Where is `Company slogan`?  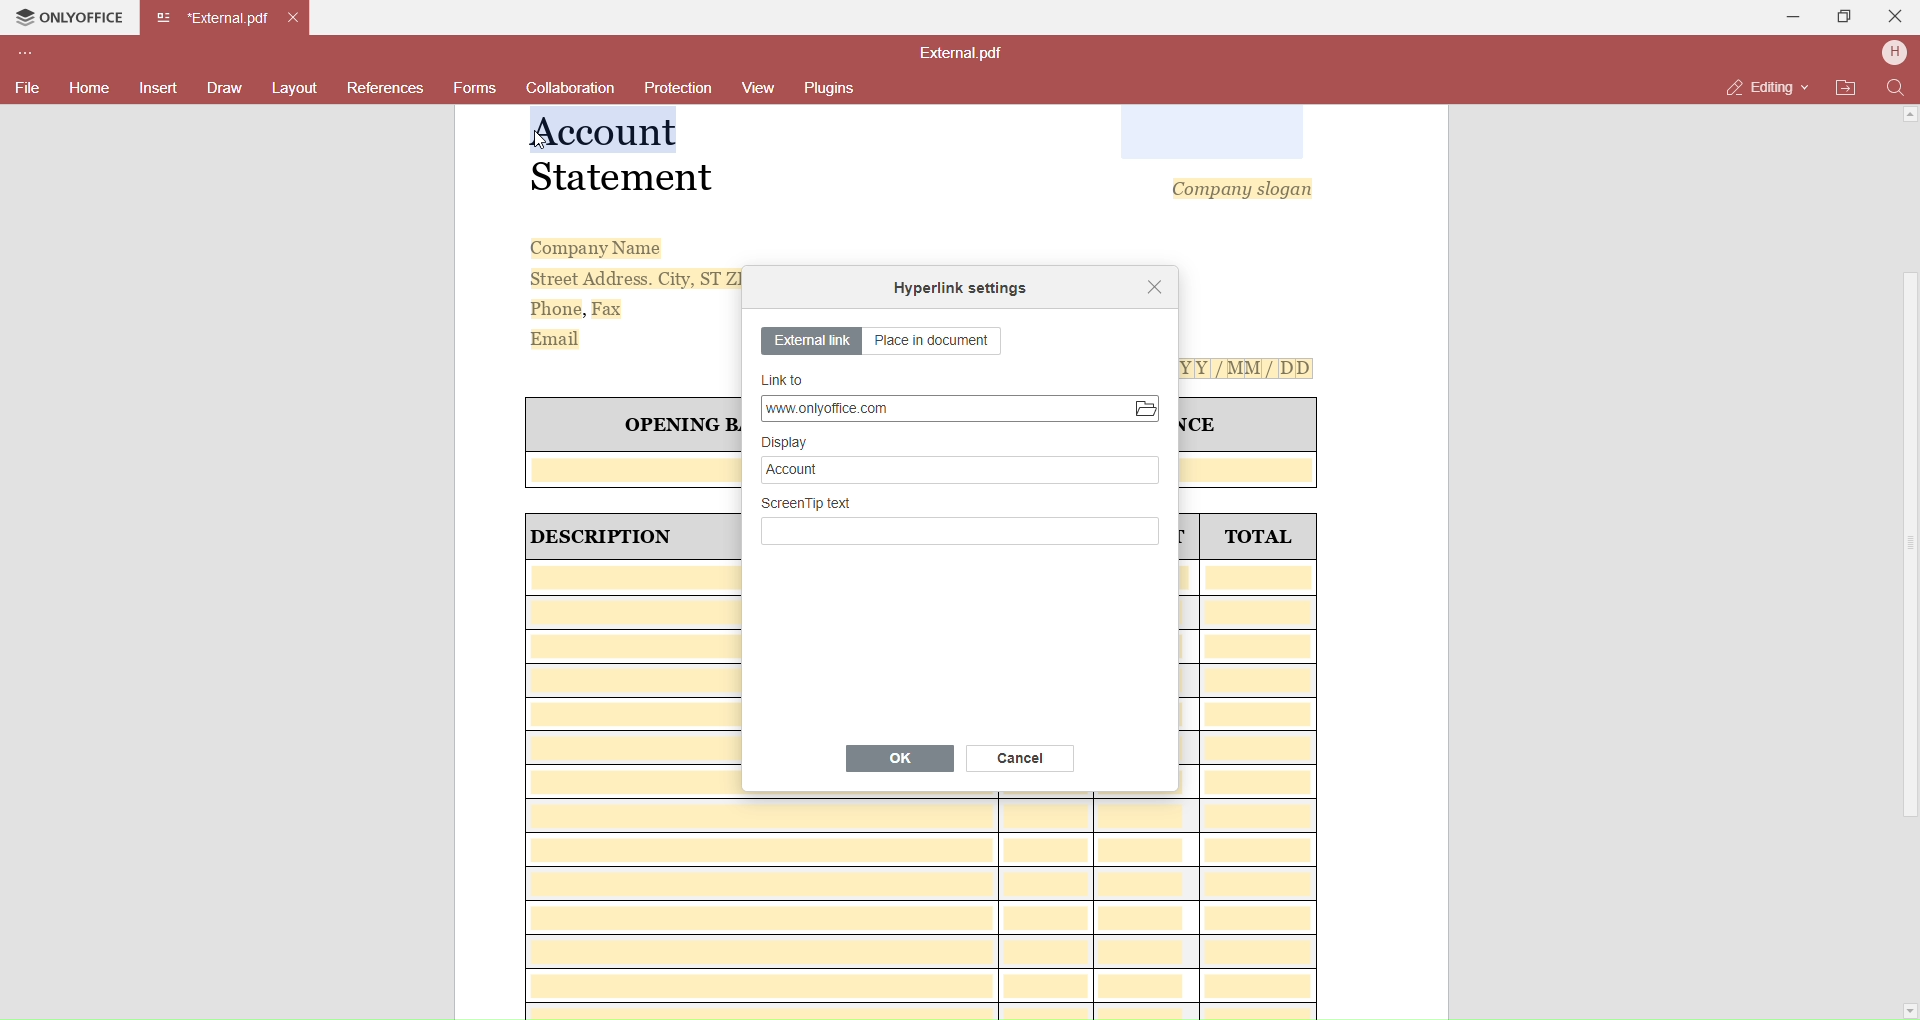
Company slogan is located at coordinates (1244, 187).